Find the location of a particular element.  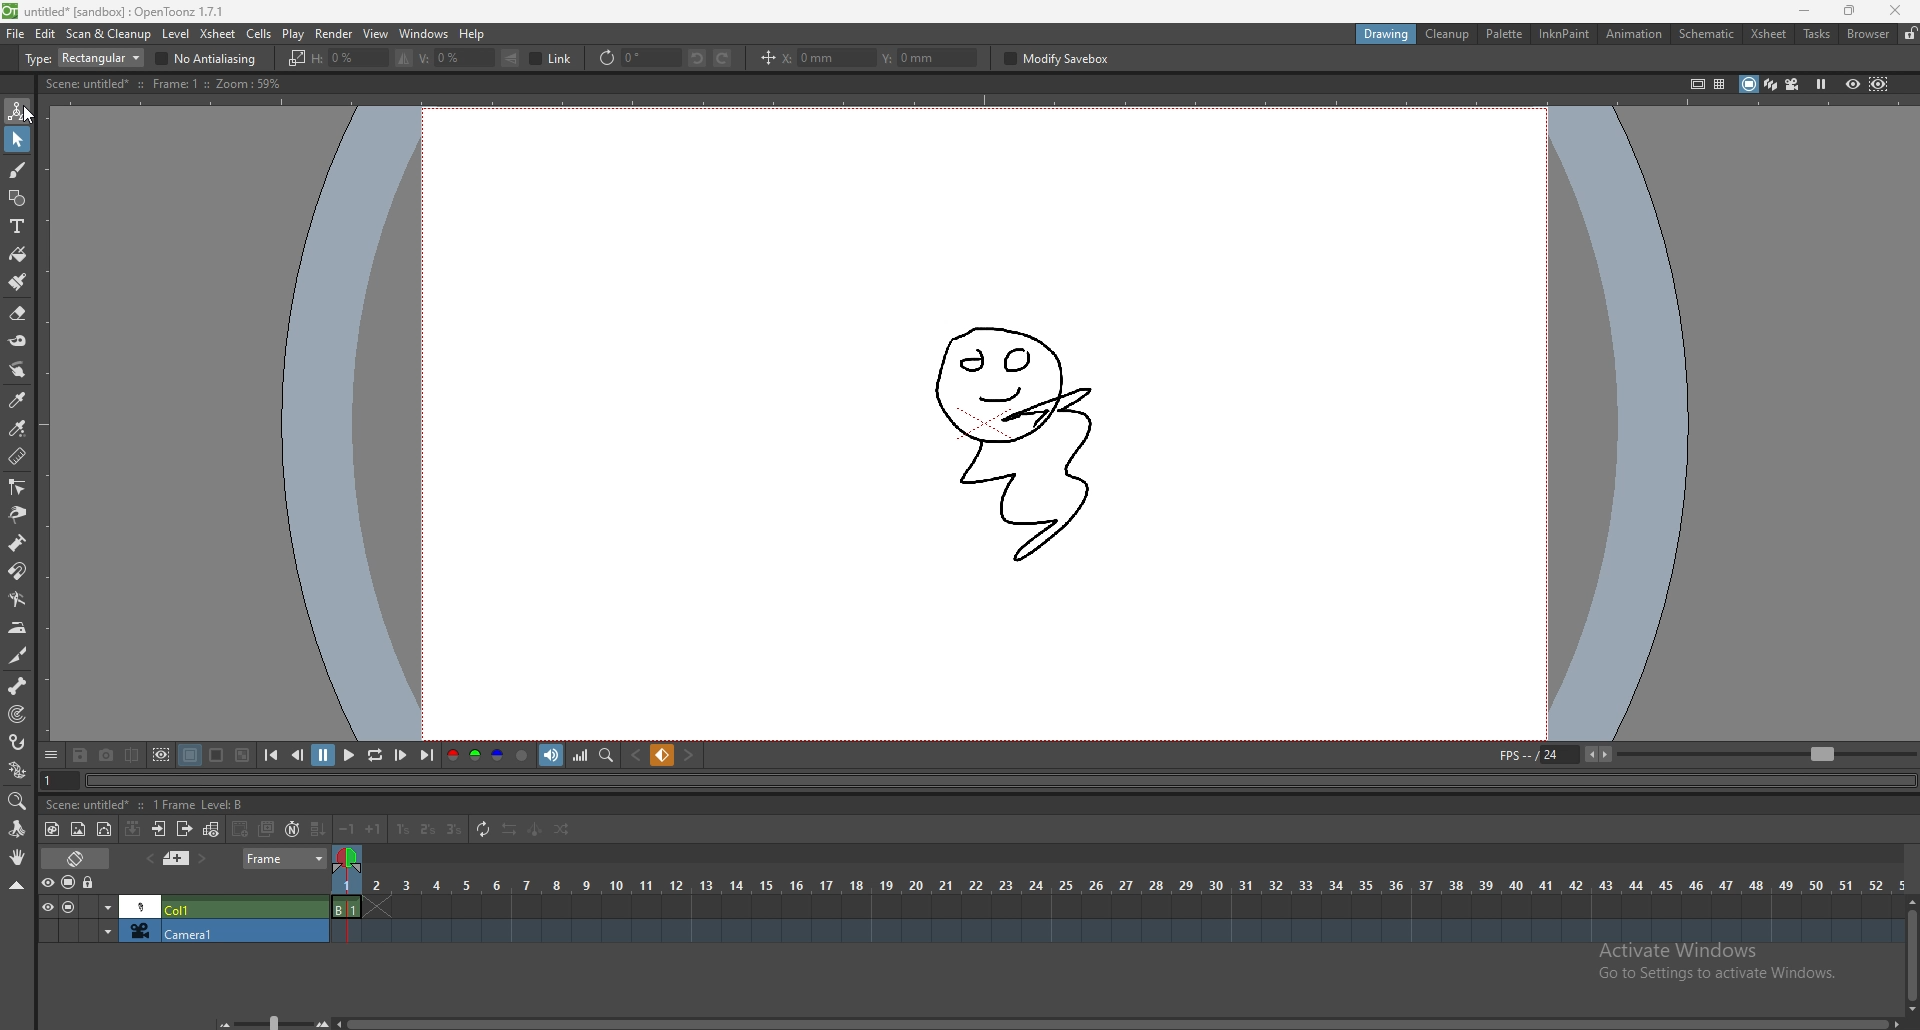

plastic is located at coordinates (18, 769).